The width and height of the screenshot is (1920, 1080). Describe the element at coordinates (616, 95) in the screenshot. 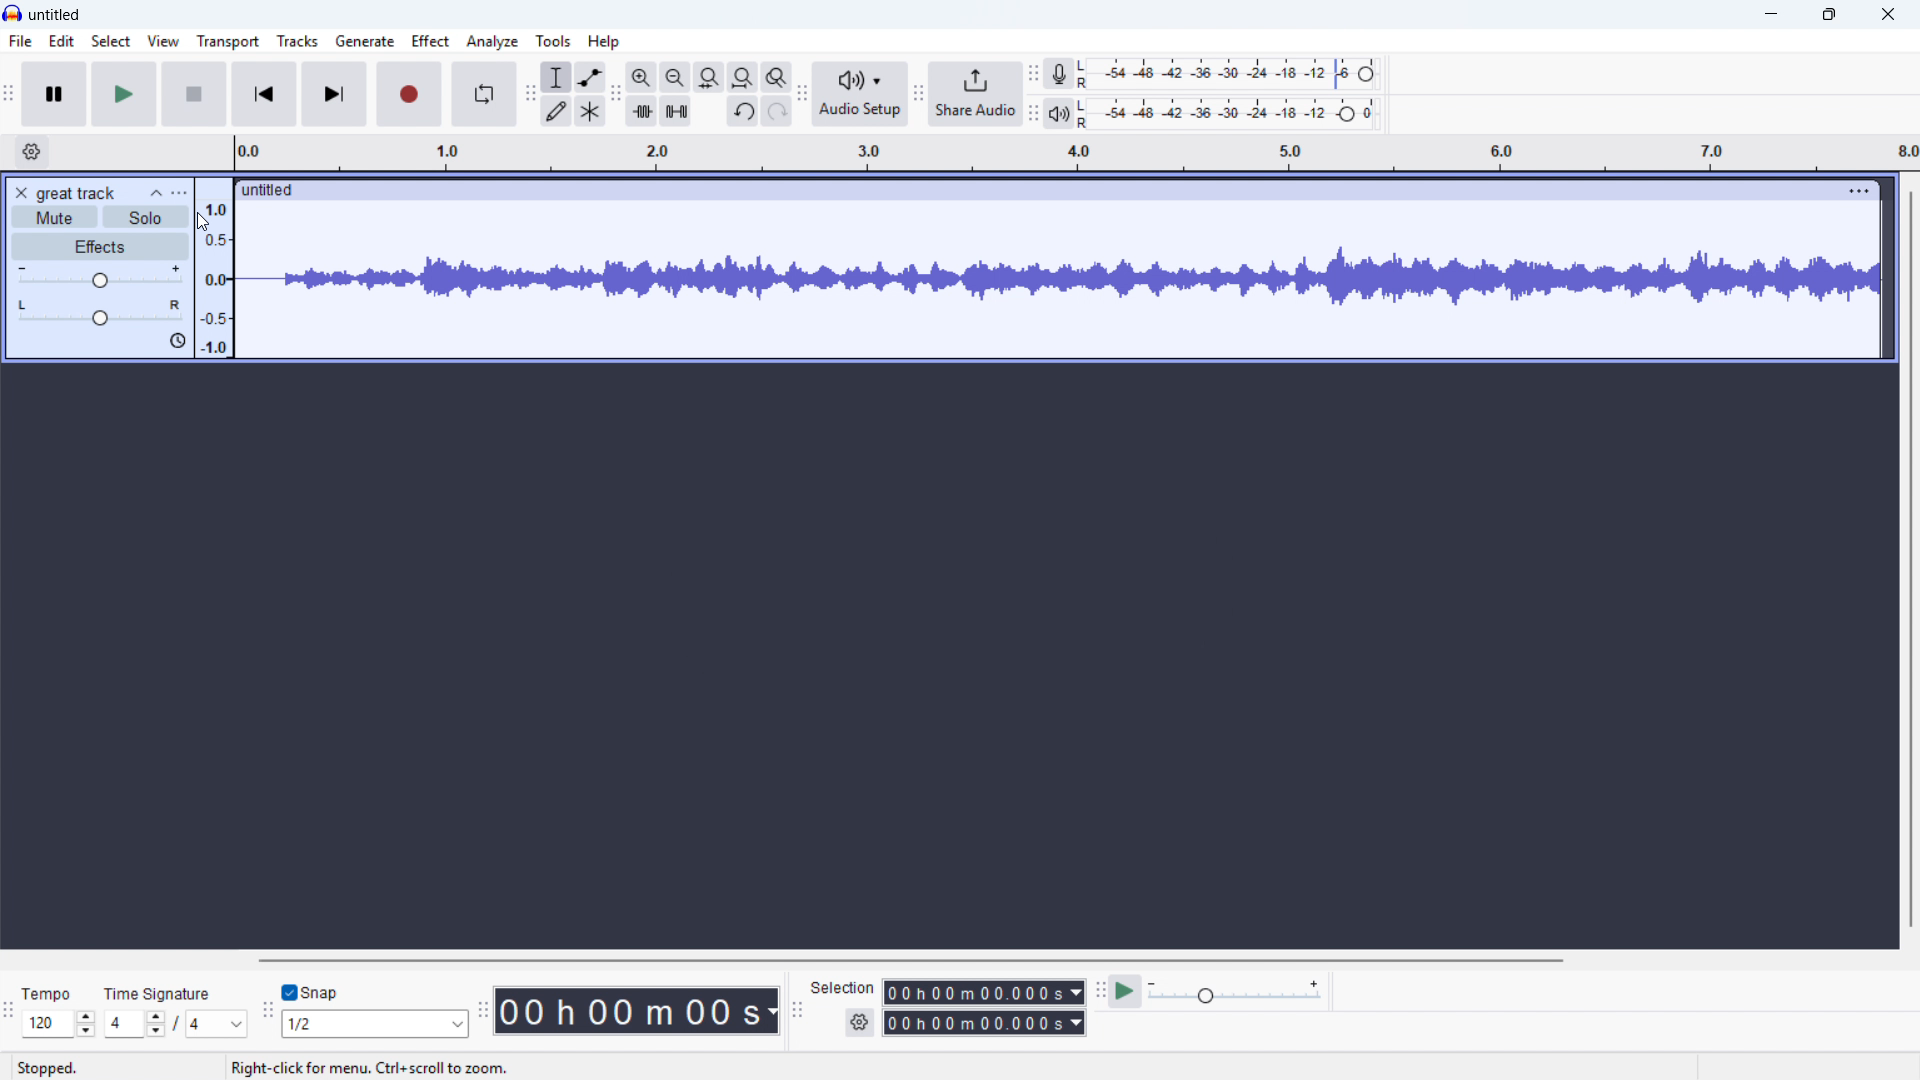

I see `Edit toolbar ` at that location.